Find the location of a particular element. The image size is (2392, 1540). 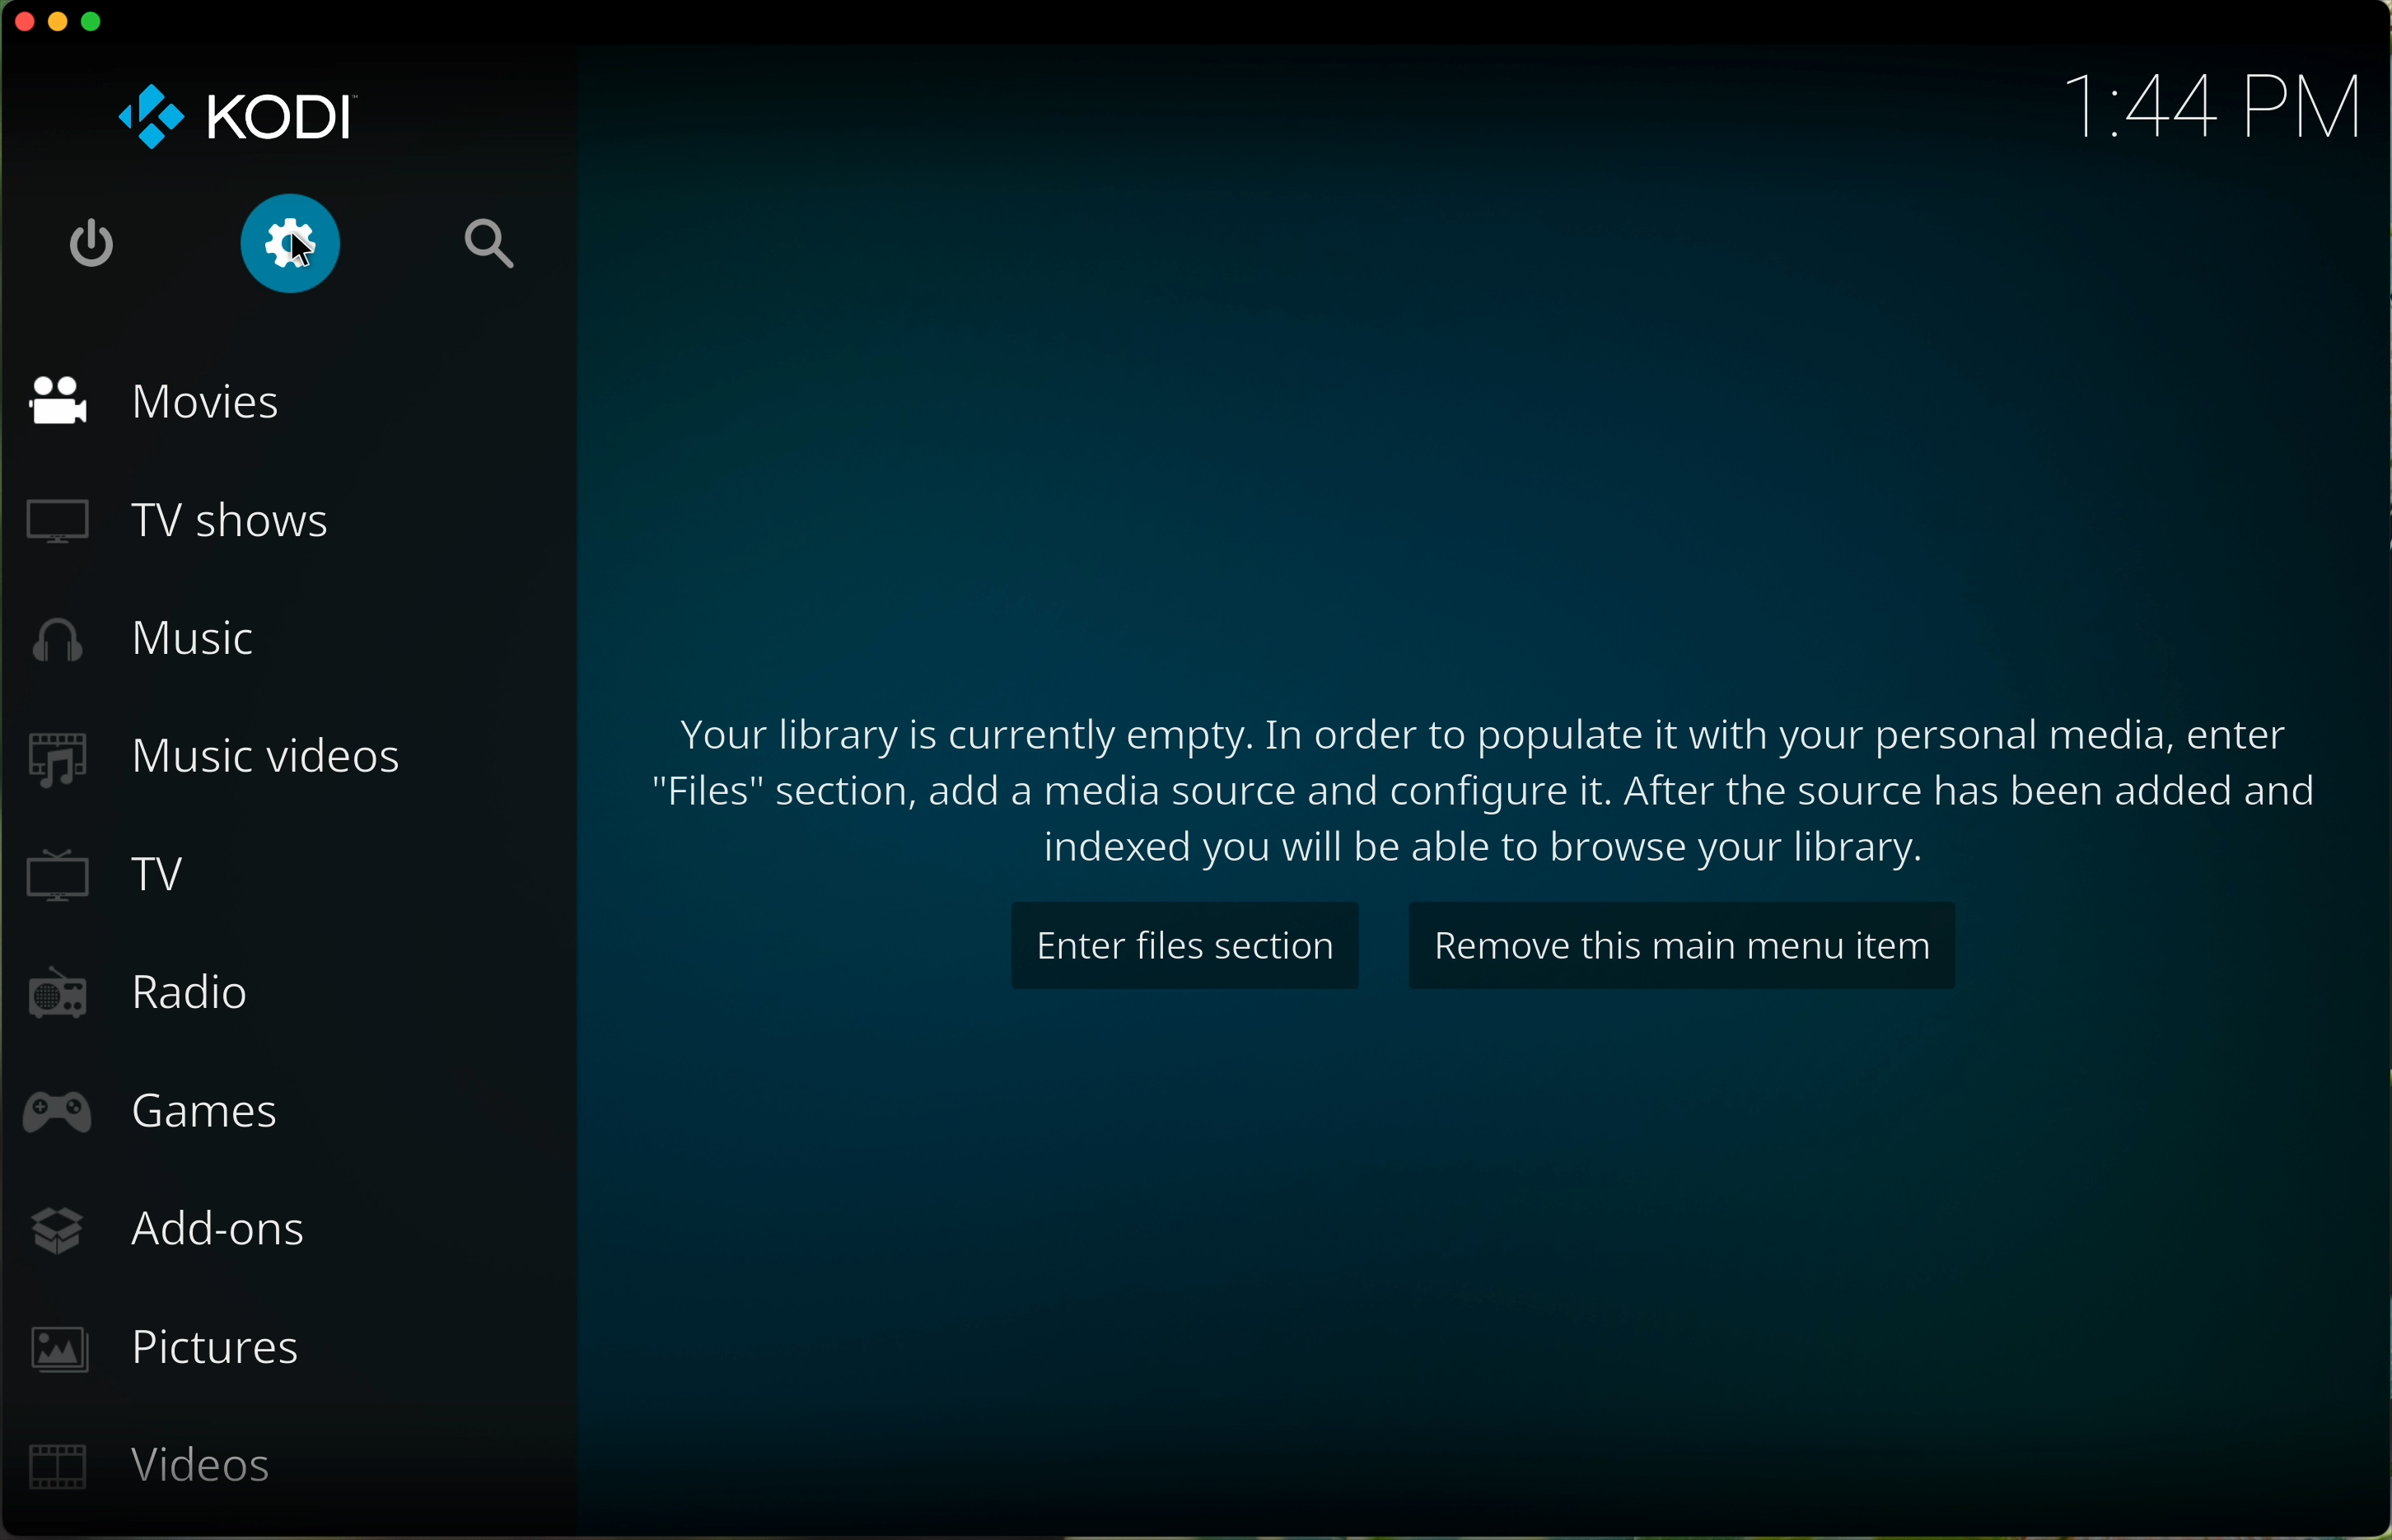

music videos is located at coordinates (221, 756).